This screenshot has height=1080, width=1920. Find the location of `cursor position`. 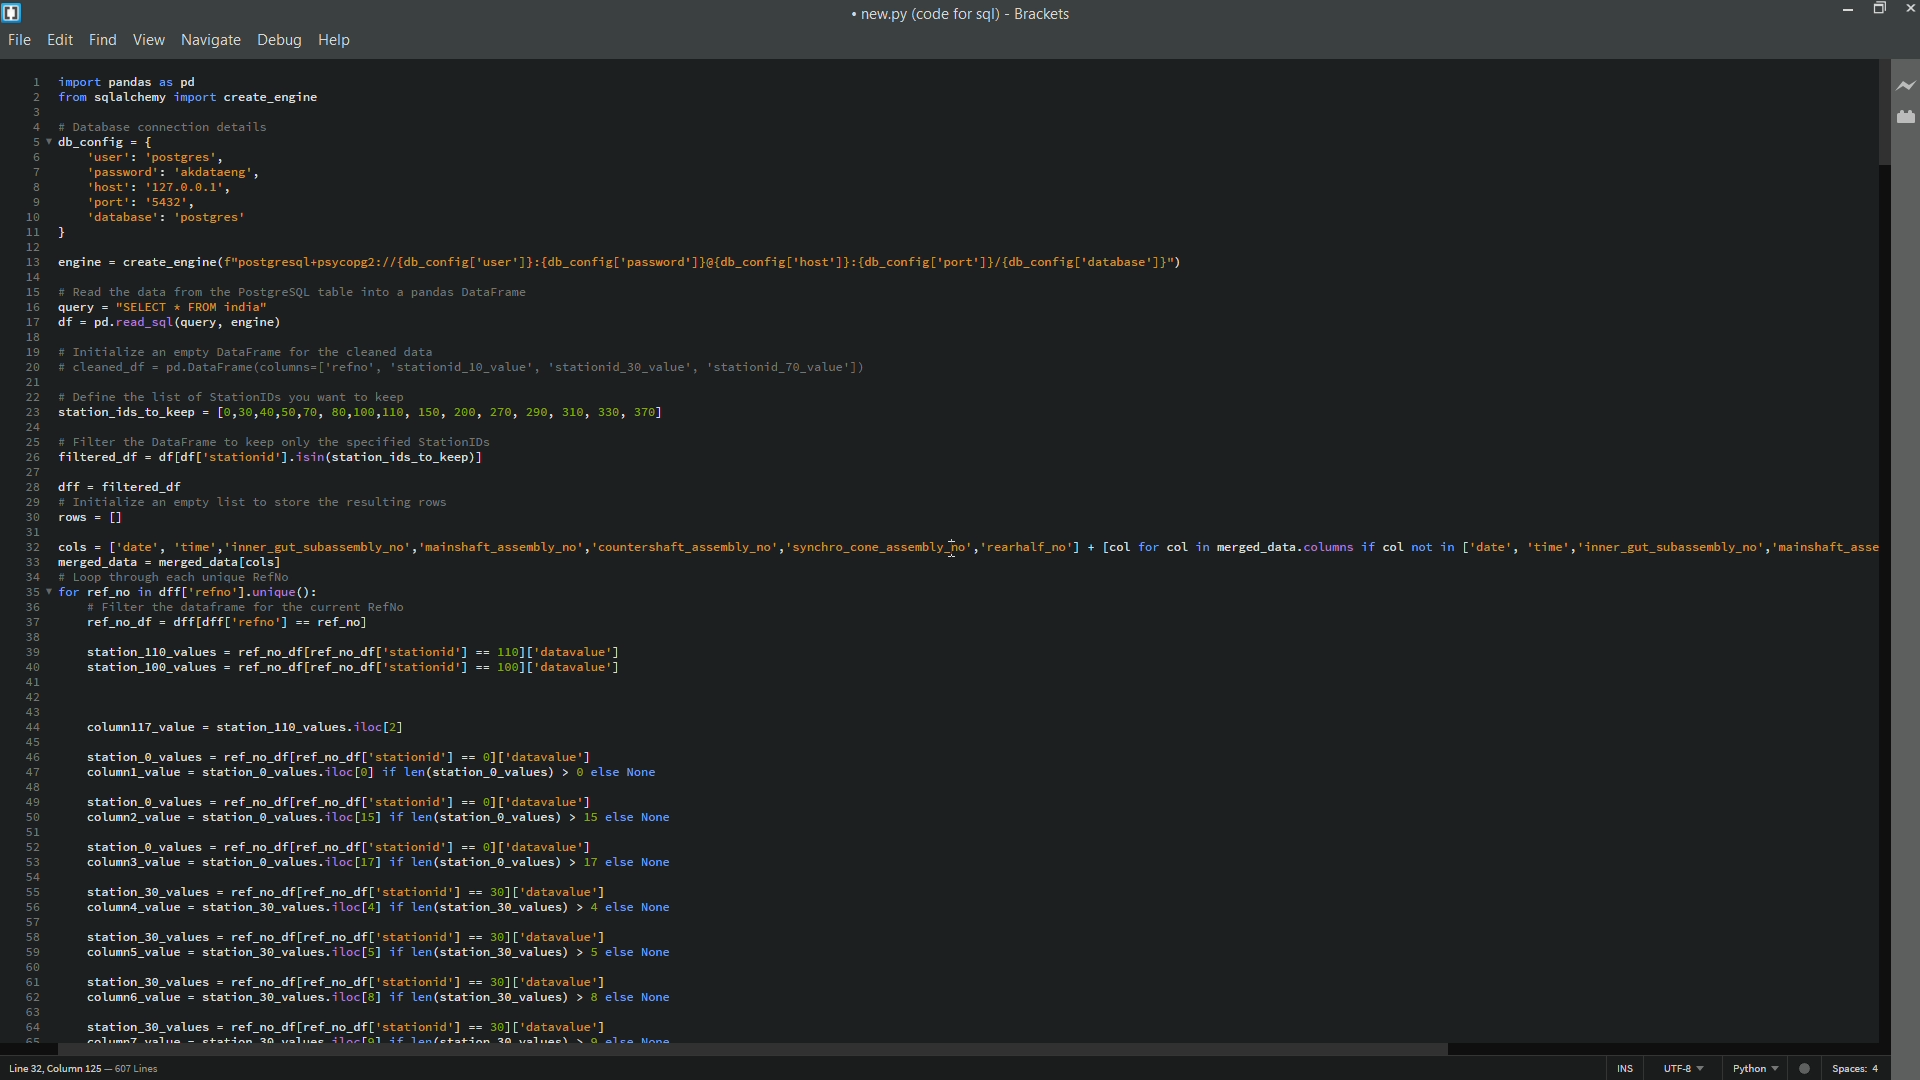

cursor position is located at coordinates (57, 1069).